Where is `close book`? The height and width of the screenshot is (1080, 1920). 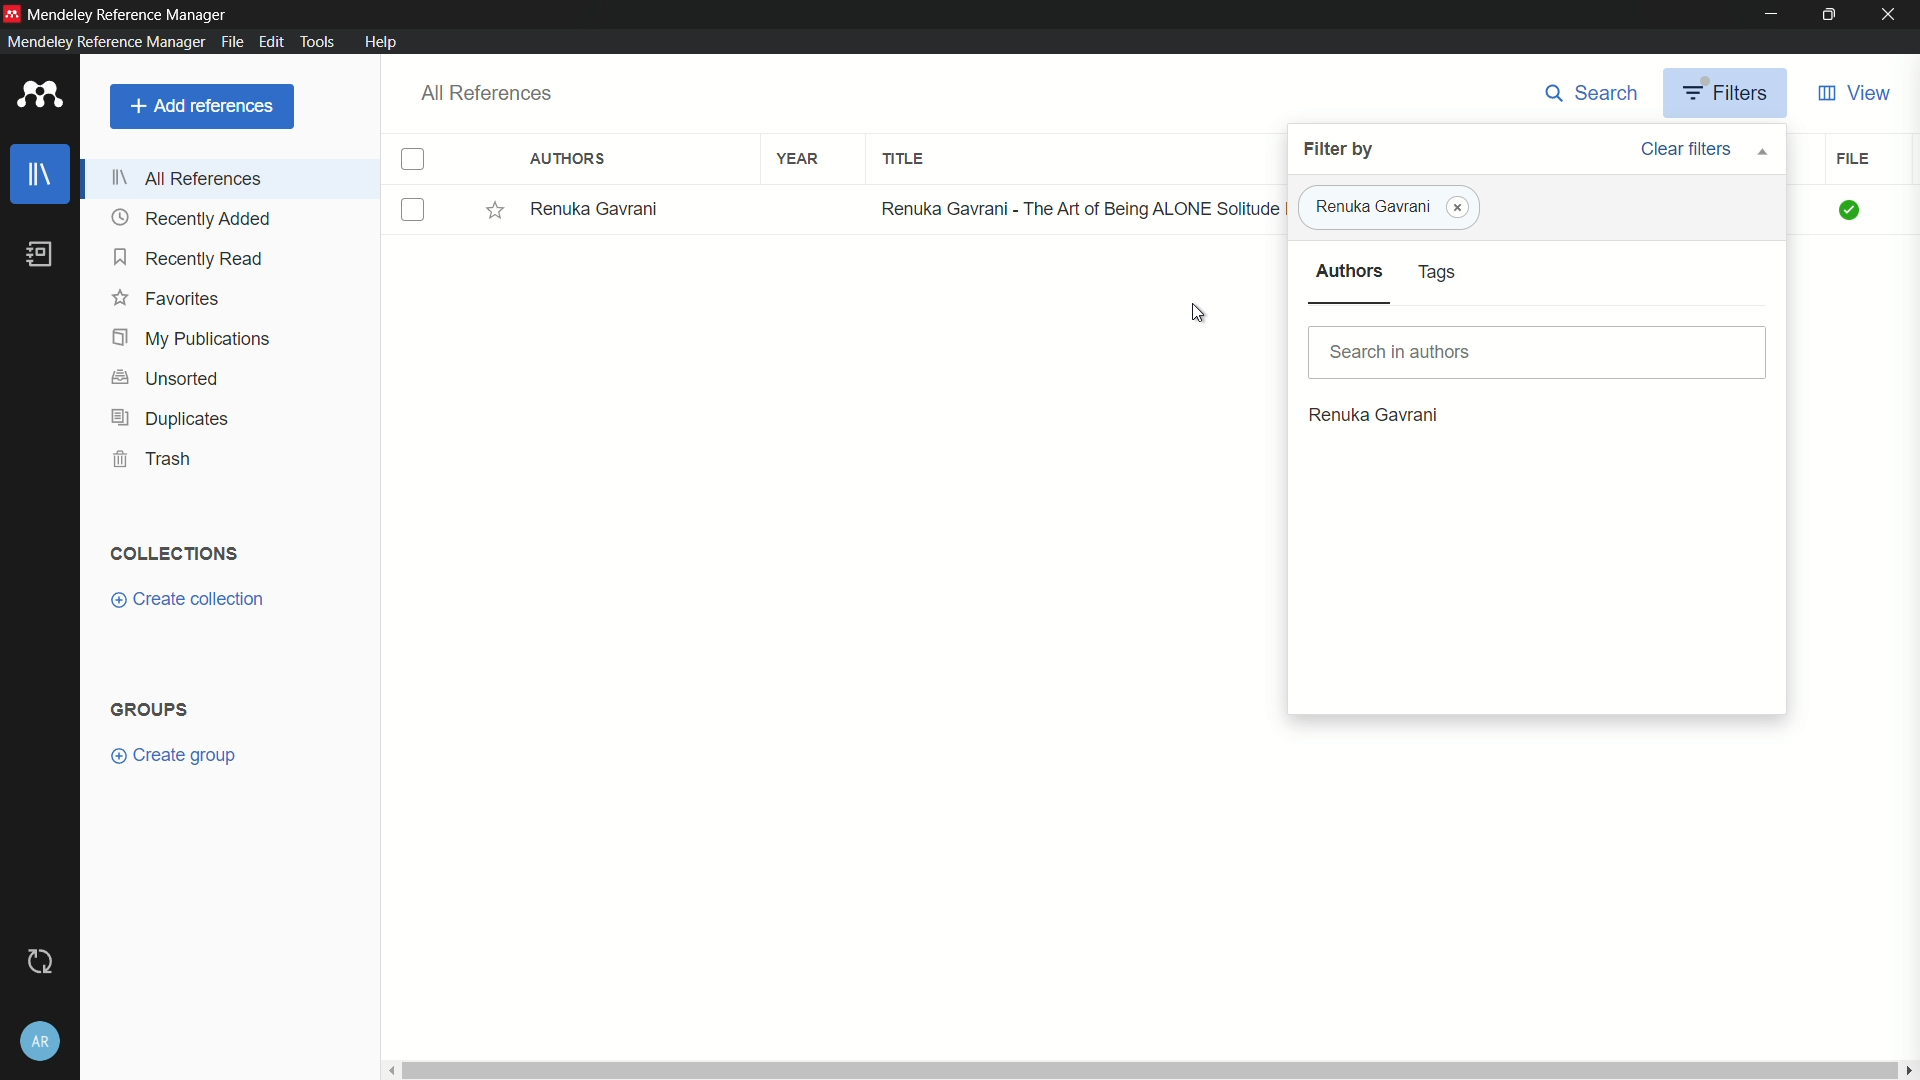
close book is located at coordinates (1459, 208).